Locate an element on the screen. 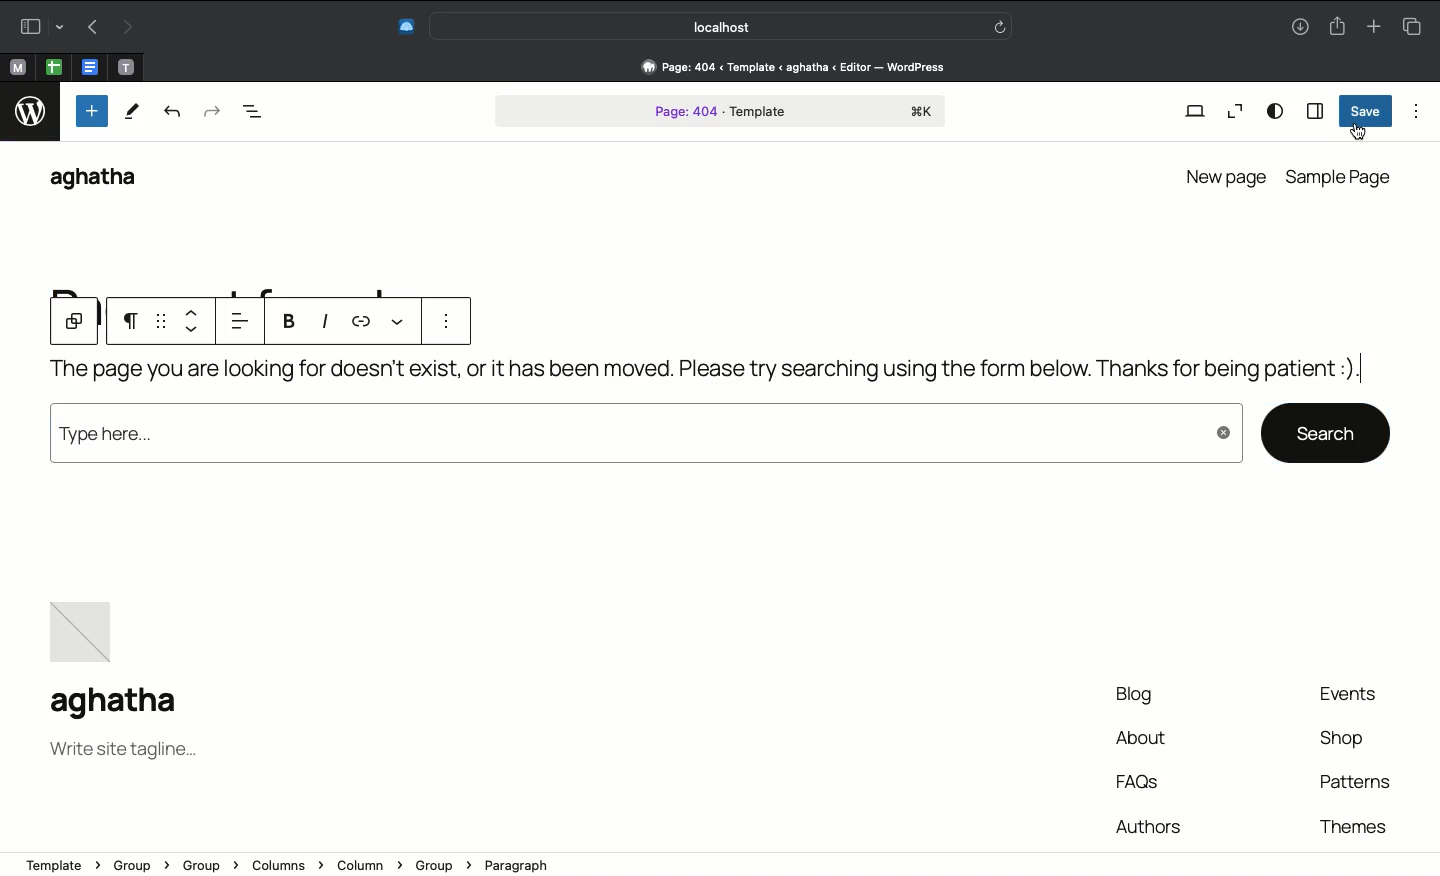  Italics is located at coordinates (328, 322).